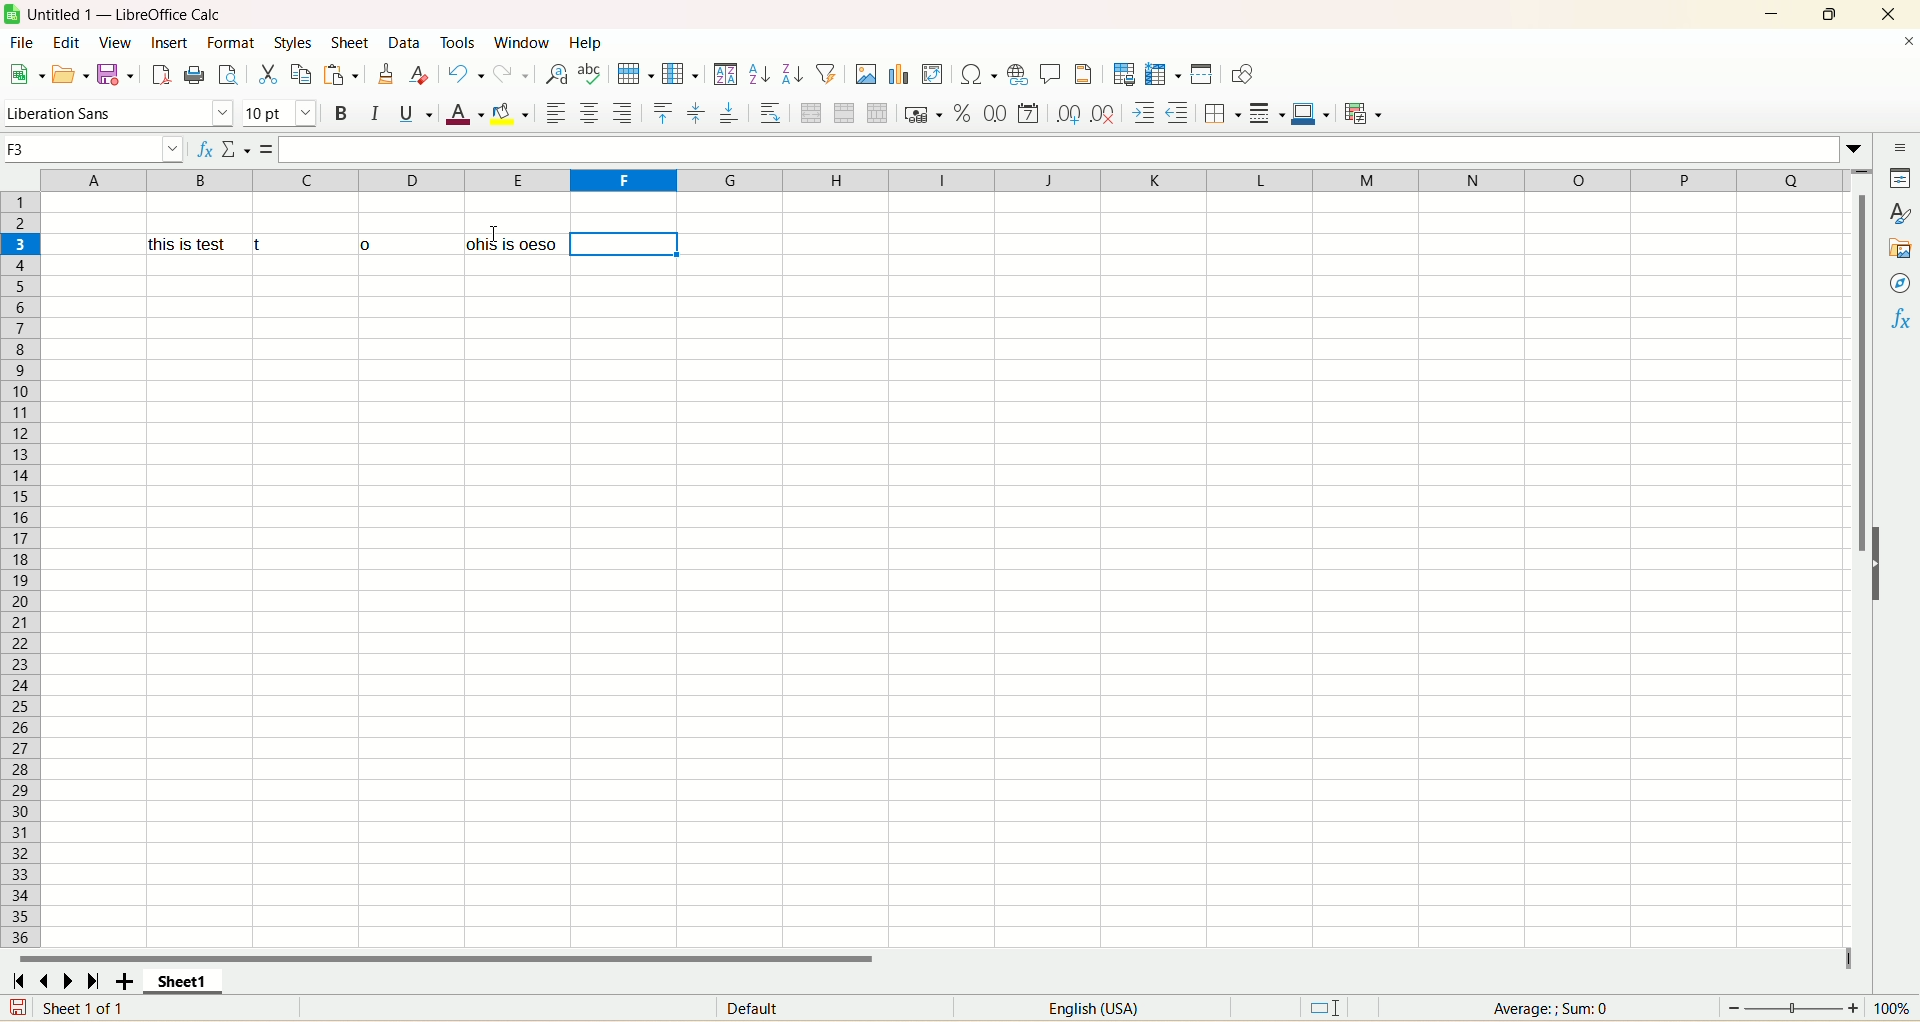 The image size is (1920, 1022). I want to click on background color, so click(513, 114).